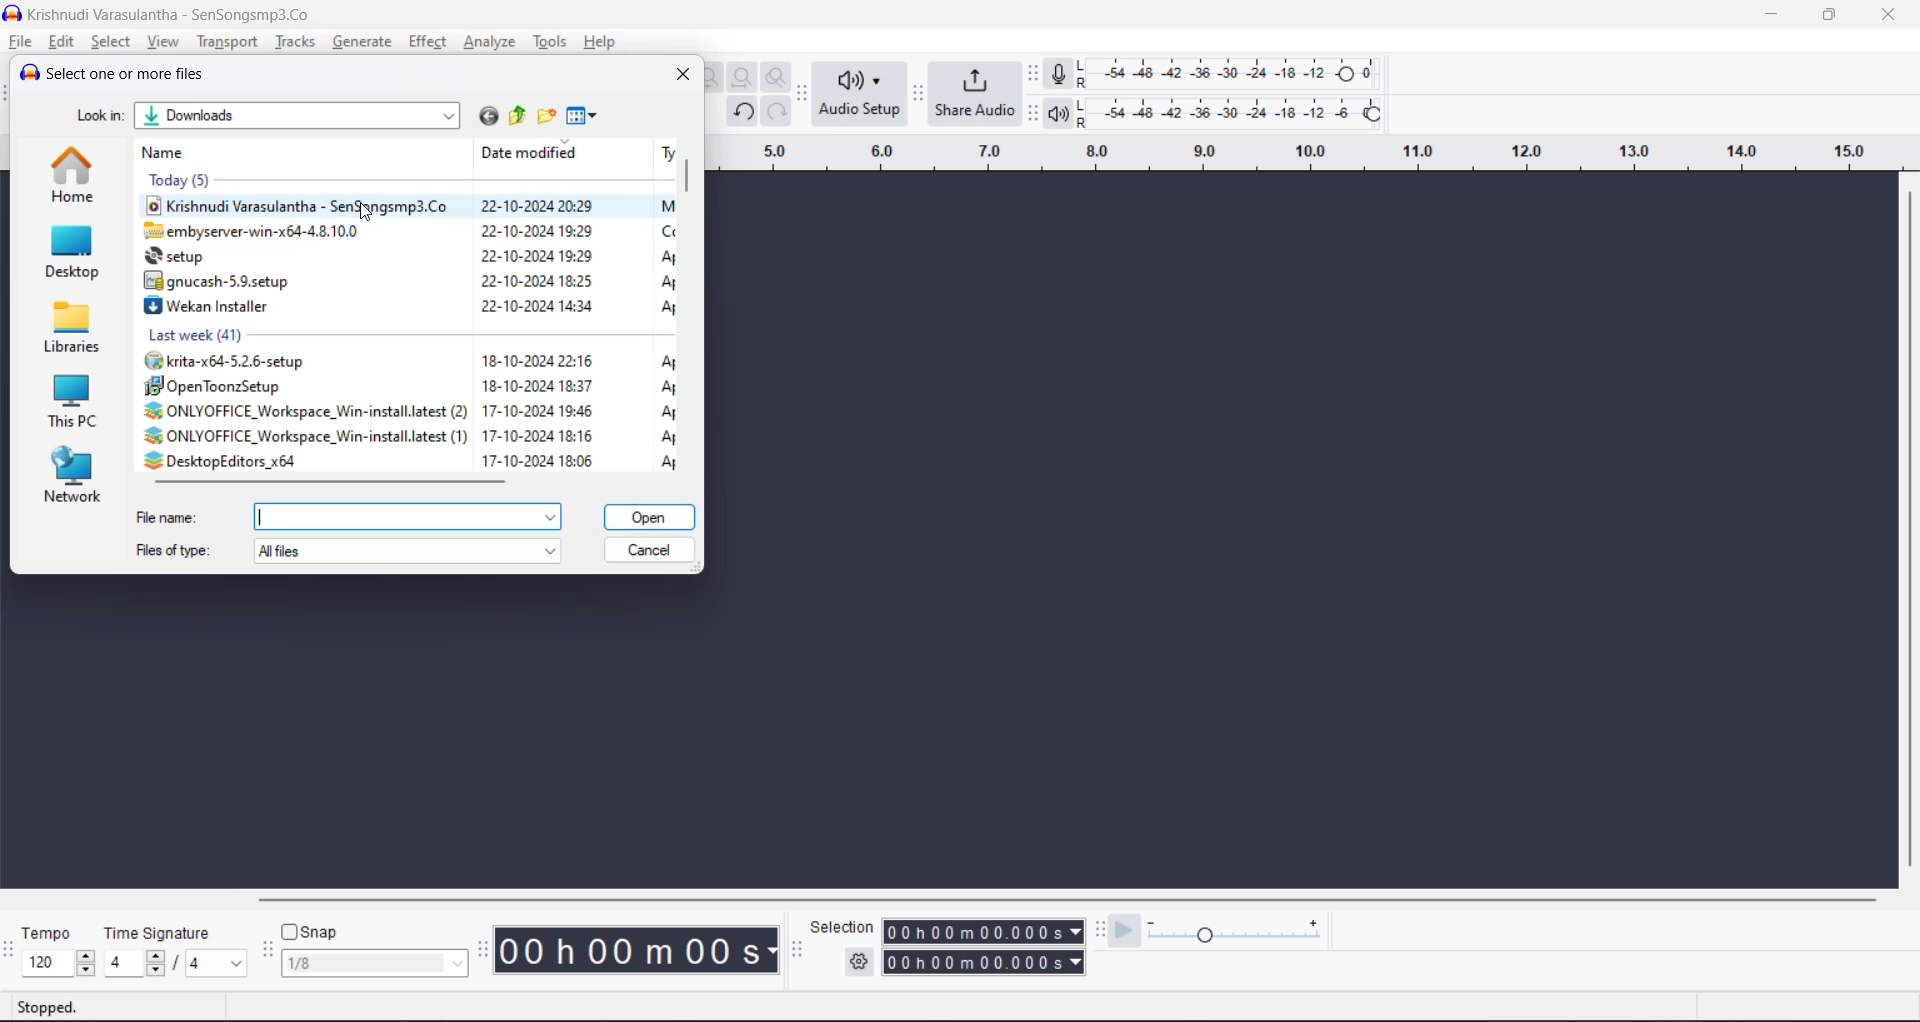  What do you see at coordinates (374, 181) in the screenshot?
I see `Today (5)` at bounding box center [374, 181].